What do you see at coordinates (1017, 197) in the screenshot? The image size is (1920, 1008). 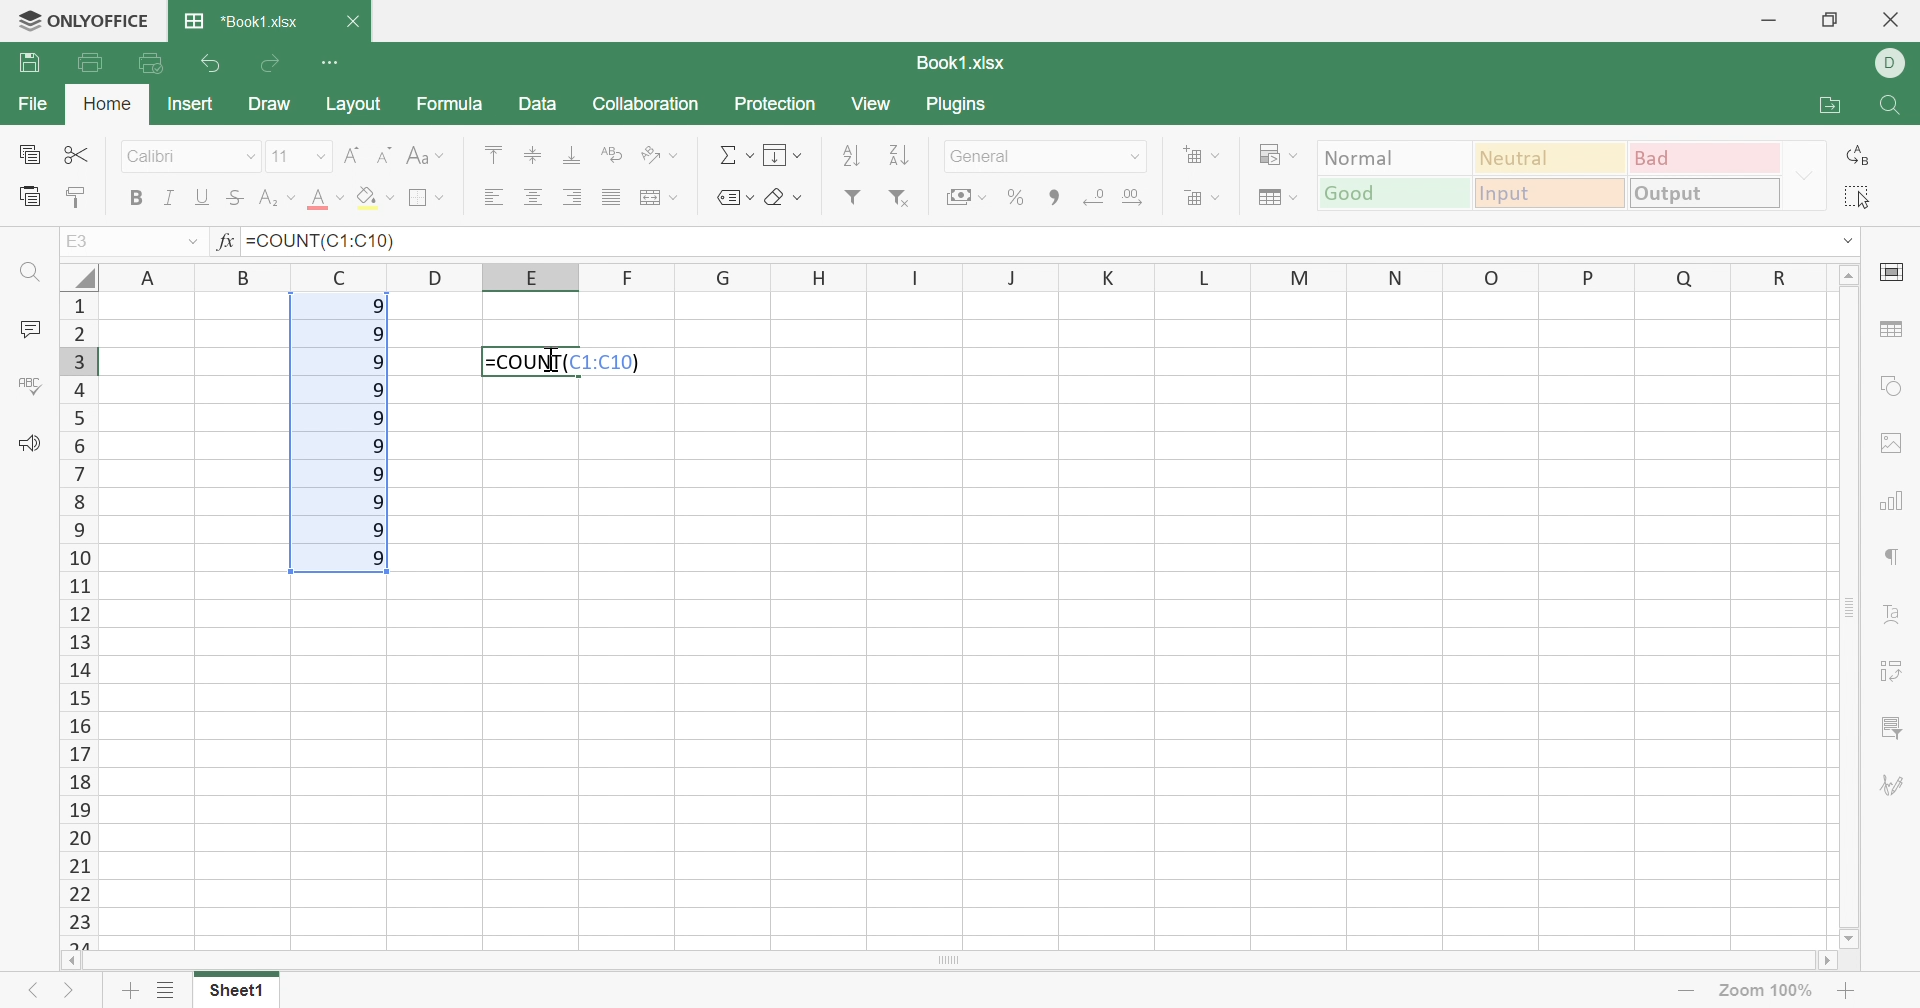 I see `Percent style` at bounding box center [1017, 197].